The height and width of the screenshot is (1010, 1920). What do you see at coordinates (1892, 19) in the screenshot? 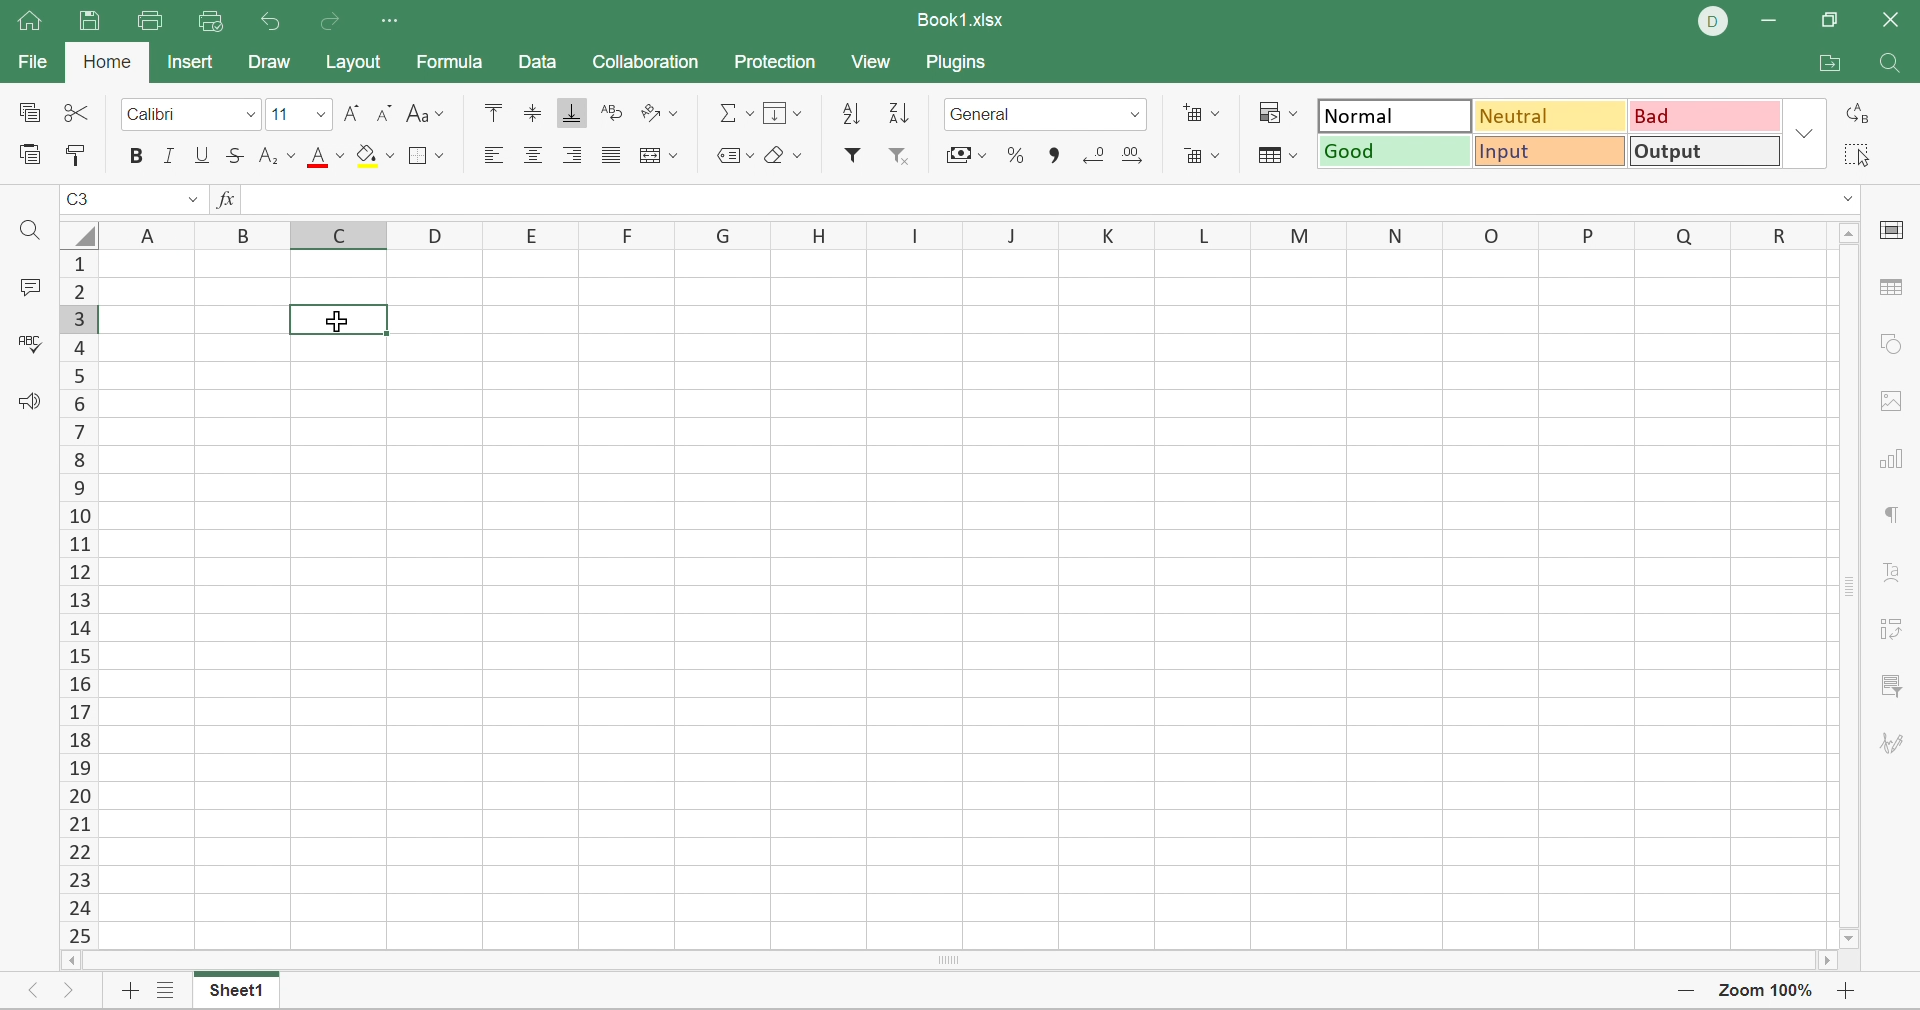
I see `Close` at bounding box center [1892, 19].